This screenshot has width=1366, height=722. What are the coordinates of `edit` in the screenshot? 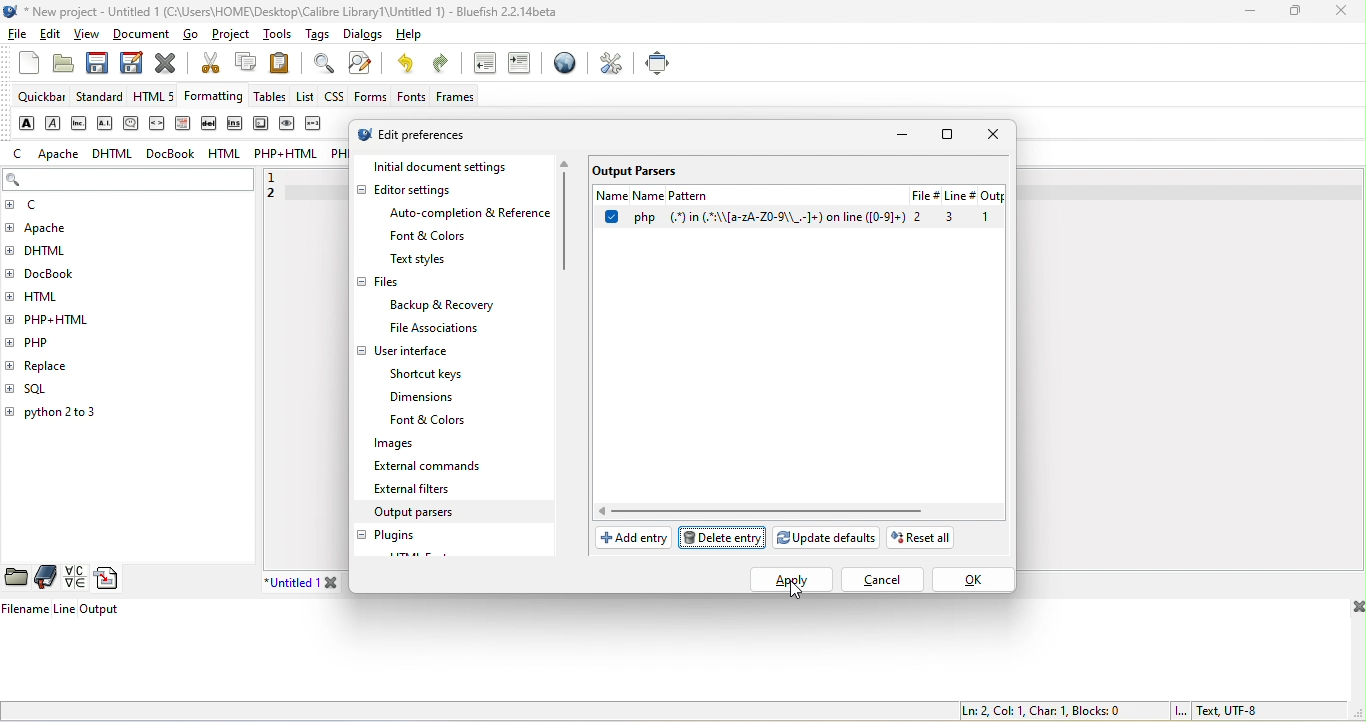 It's located at (49, 34).